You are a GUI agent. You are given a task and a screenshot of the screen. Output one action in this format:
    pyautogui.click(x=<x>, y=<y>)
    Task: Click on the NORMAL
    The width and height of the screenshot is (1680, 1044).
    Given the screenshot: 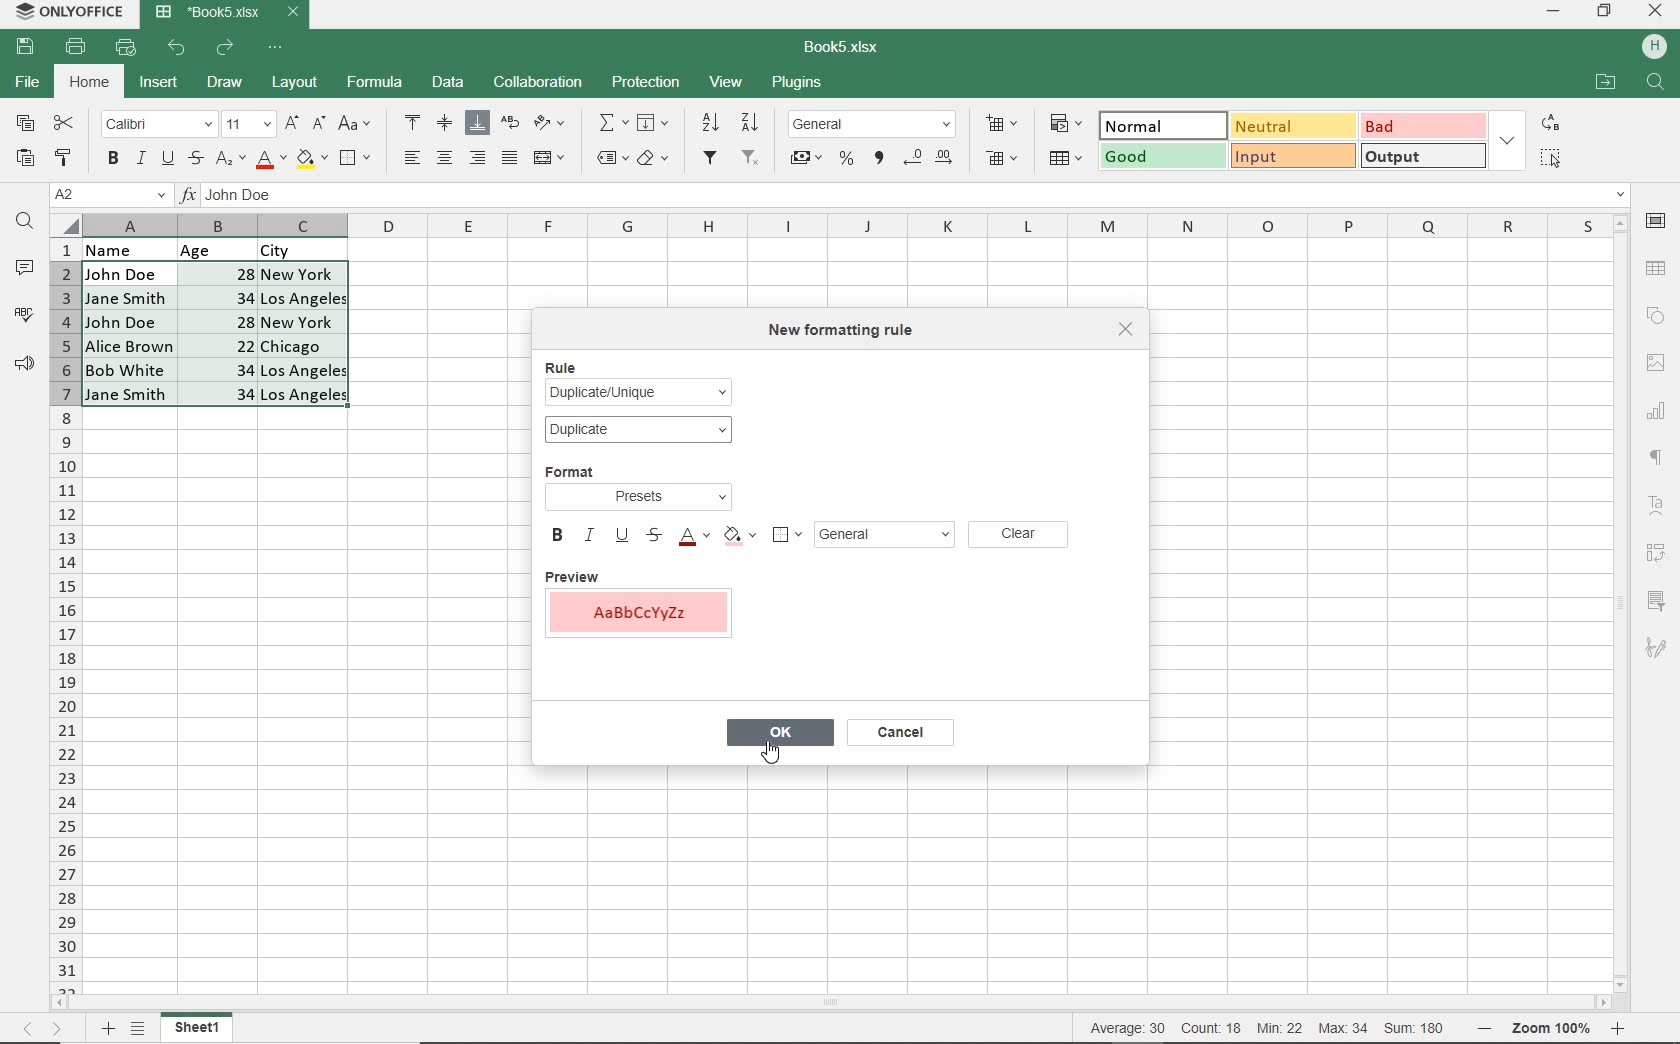 What is the action you would take?
    pyautogui.click(x=1153, y=126)
    